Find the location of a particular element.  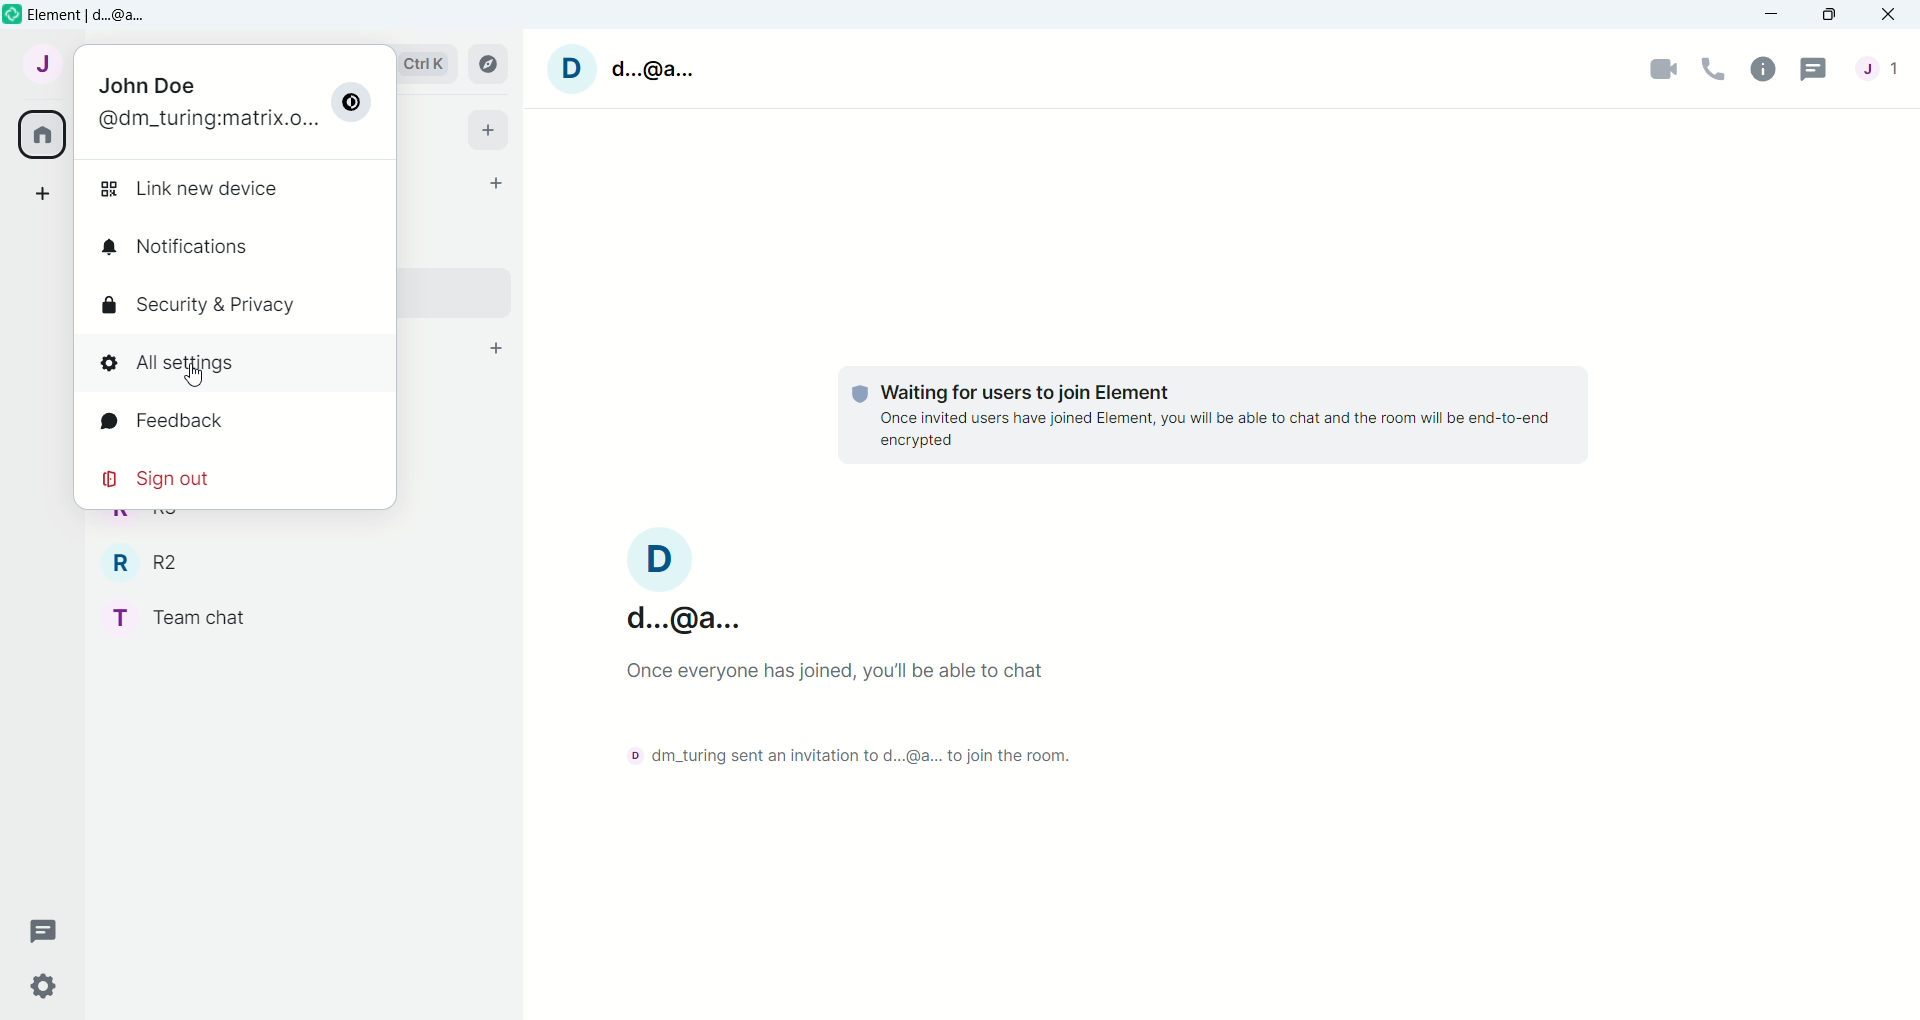

Maximize is located at coordinates (1827, 16).